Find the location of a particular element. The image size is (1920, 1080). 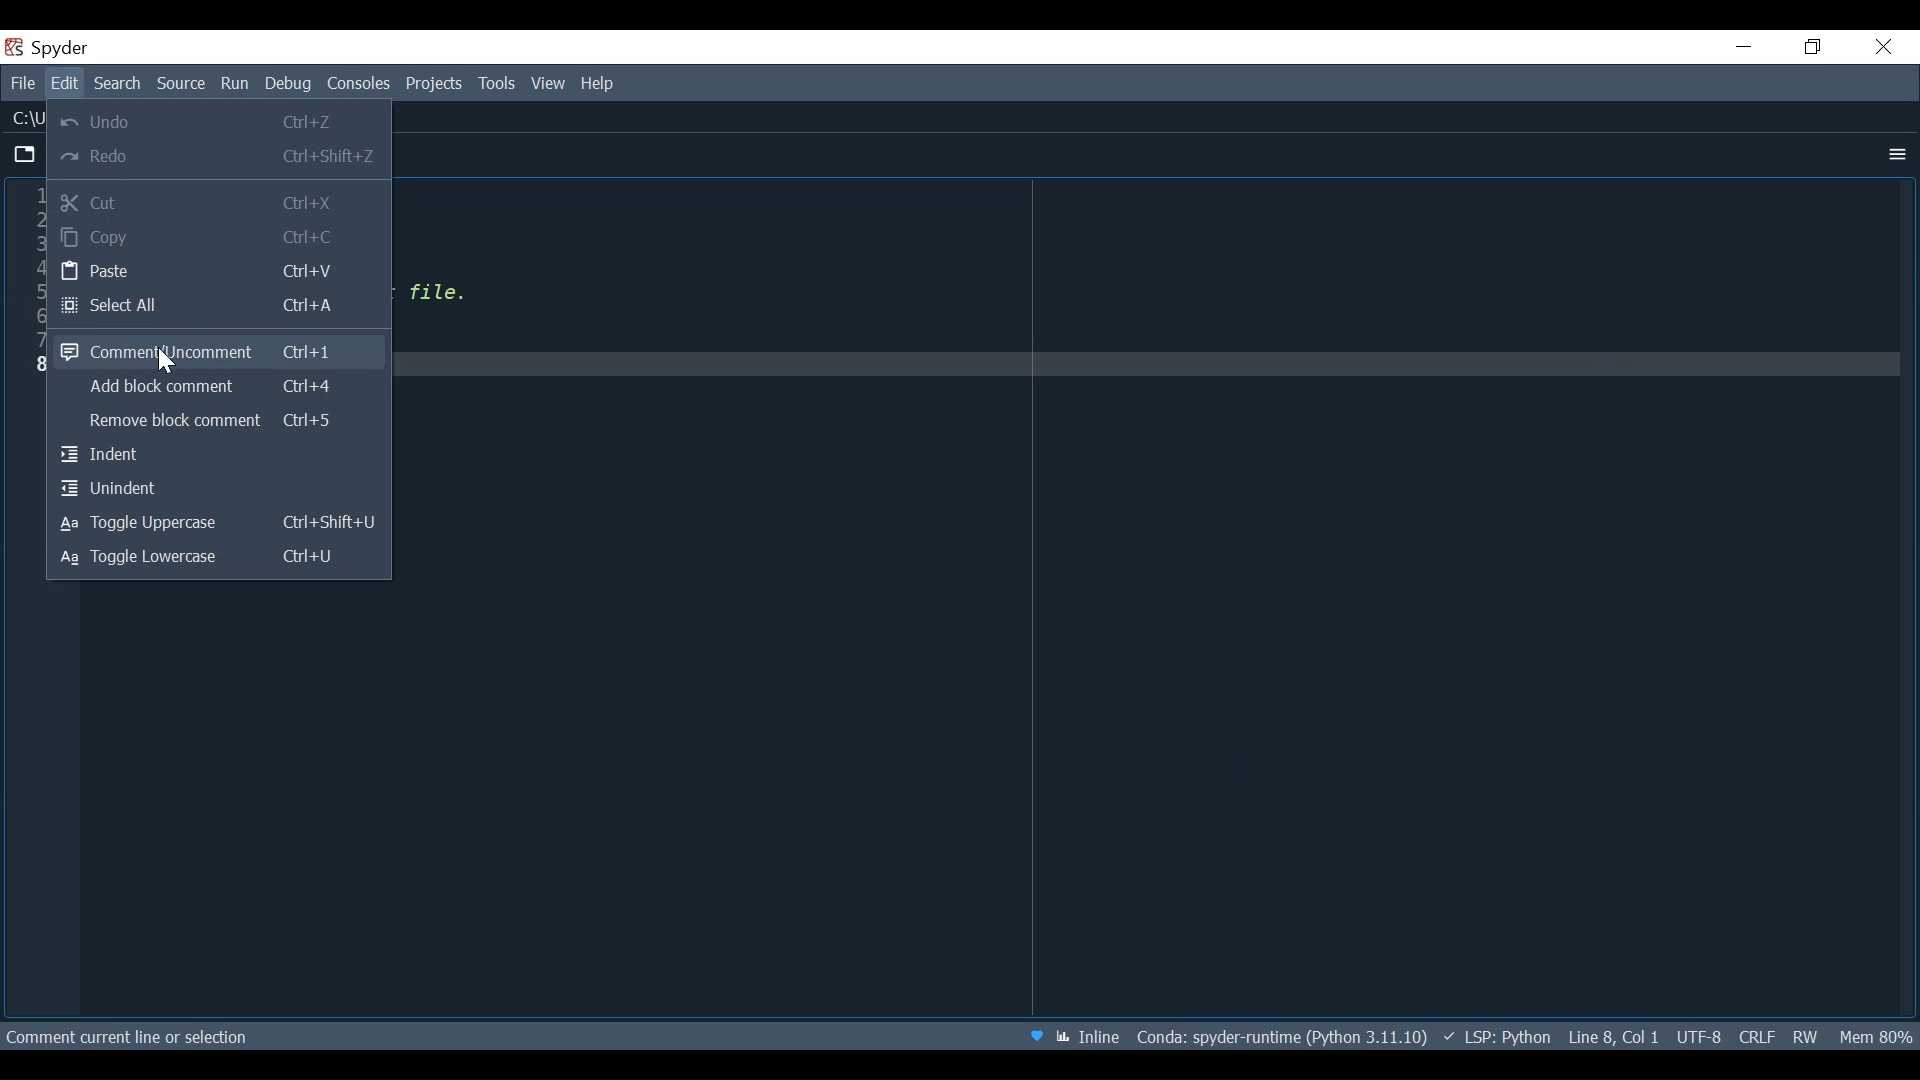

Select All is located at coordinates (220, 308).